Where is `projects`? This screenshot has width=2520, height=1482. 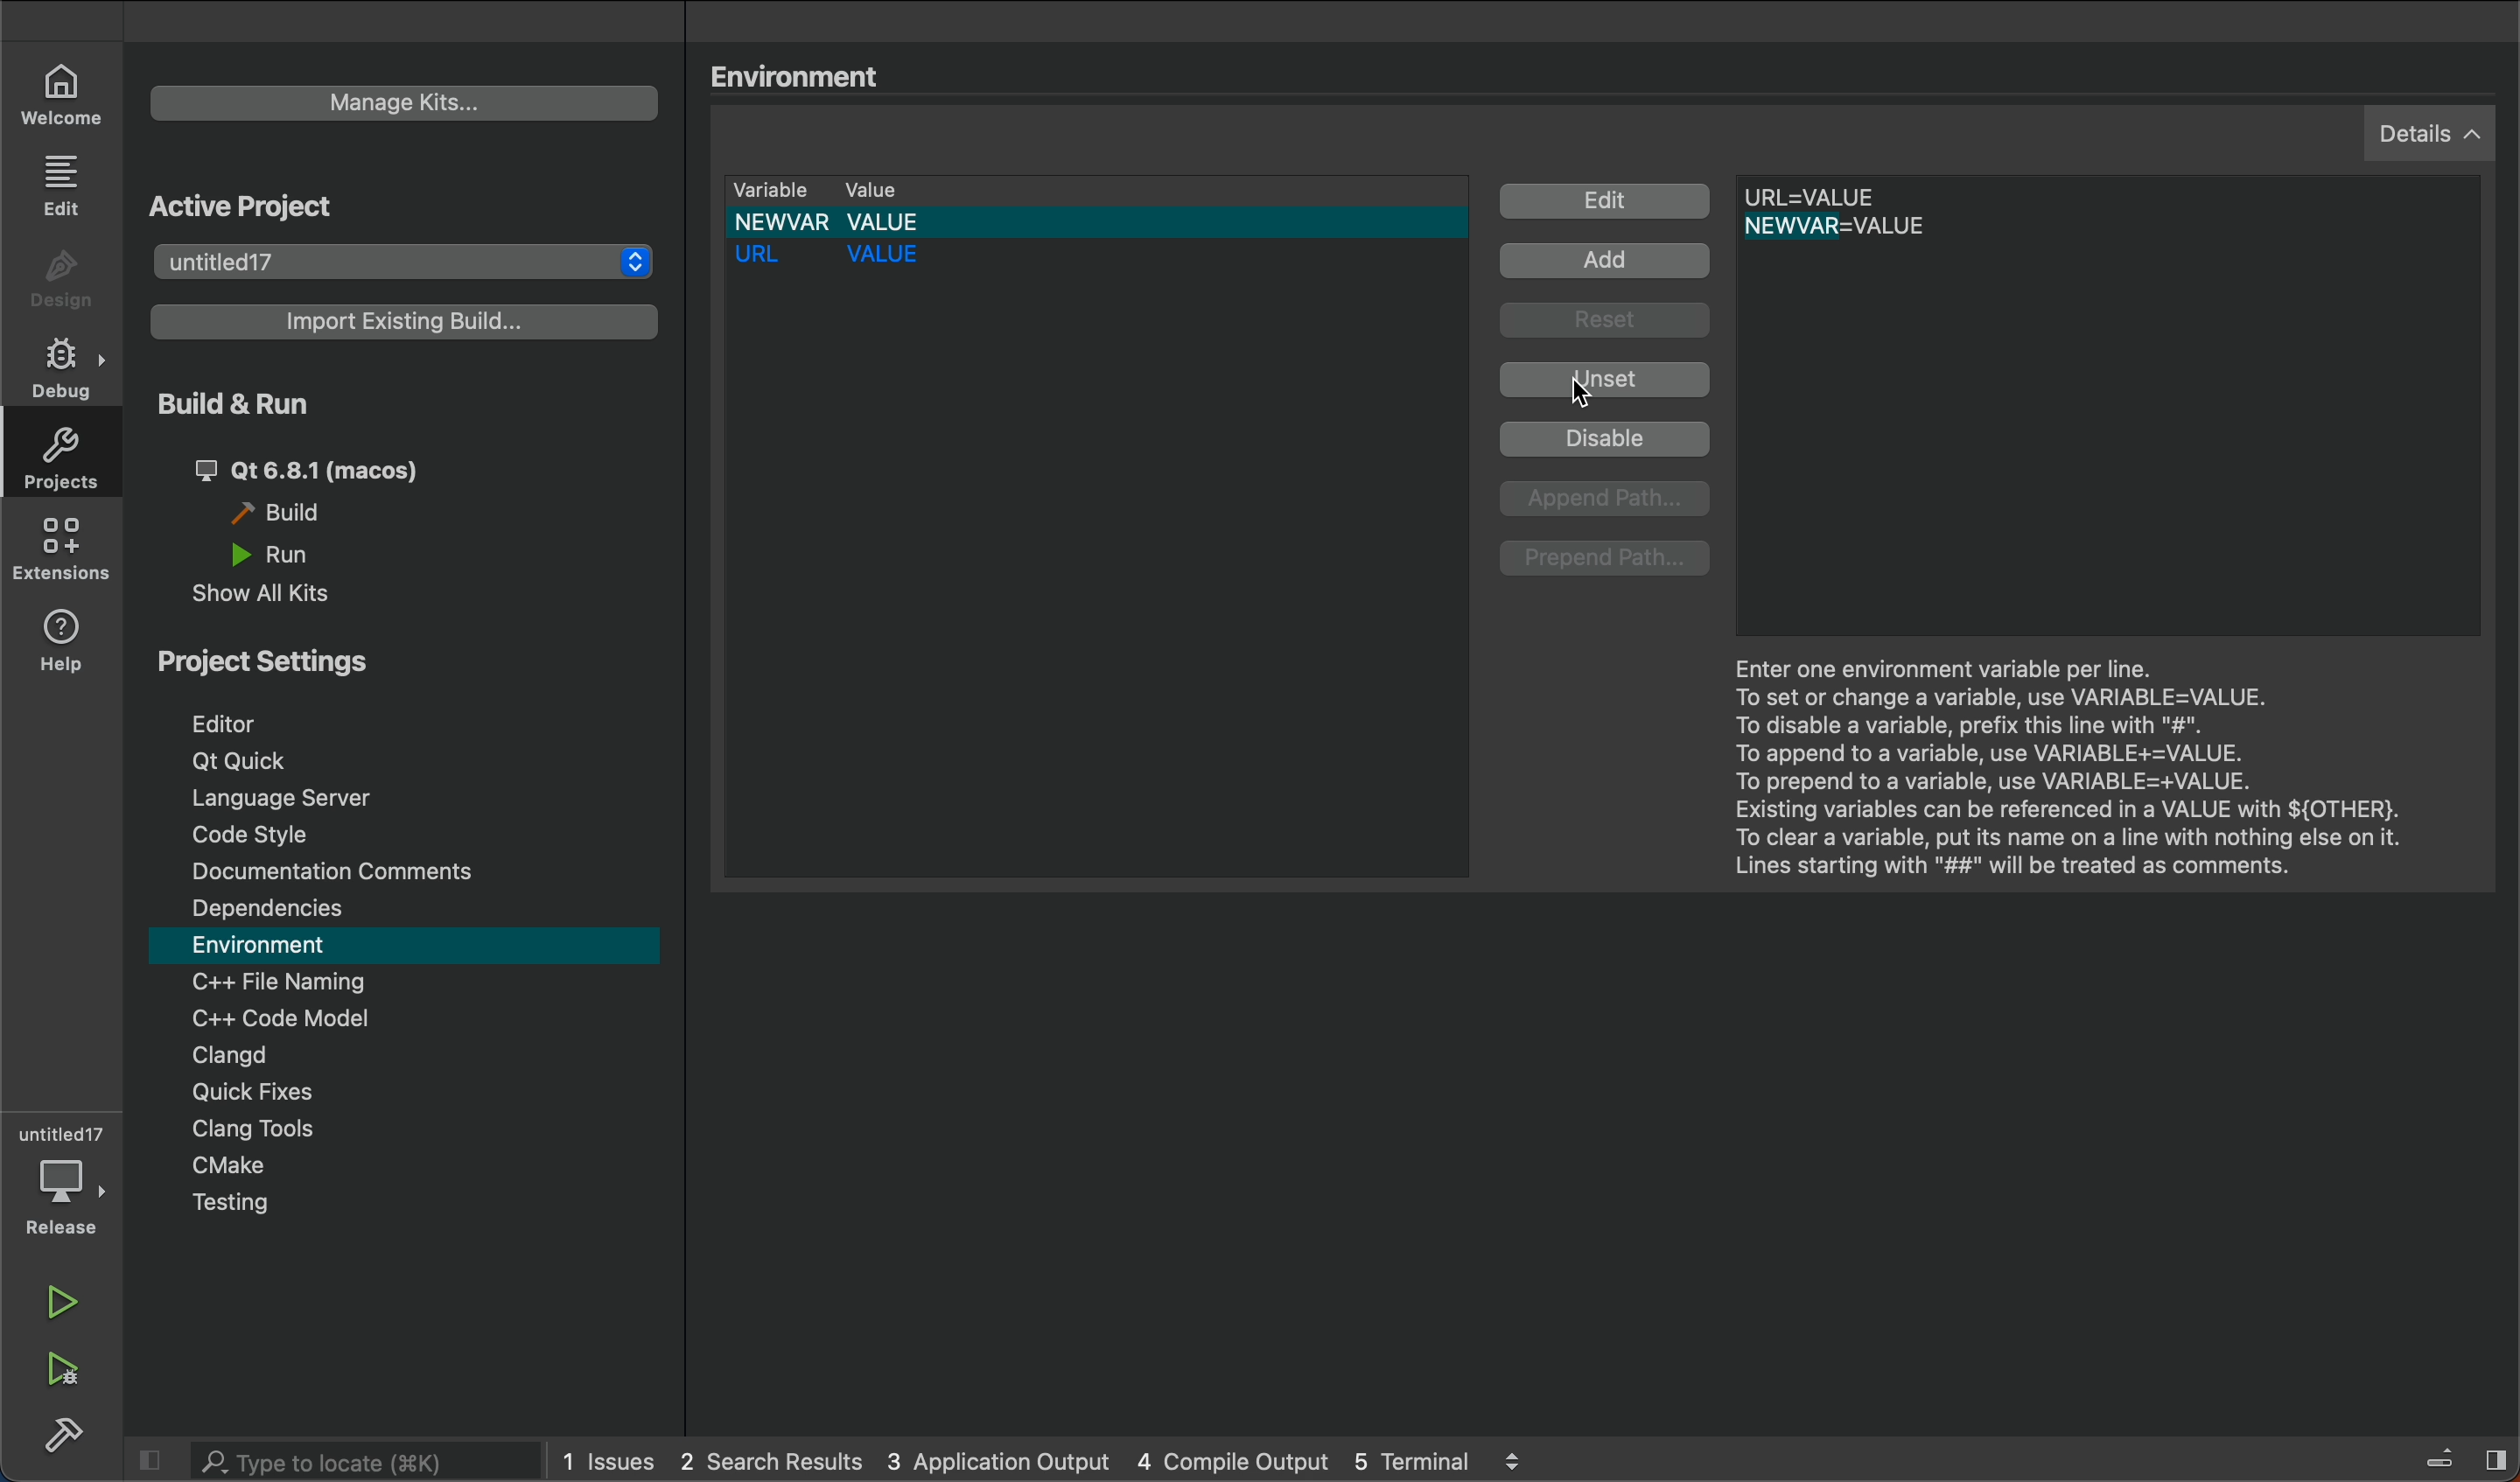 projects is located at coordinates (70, 459).